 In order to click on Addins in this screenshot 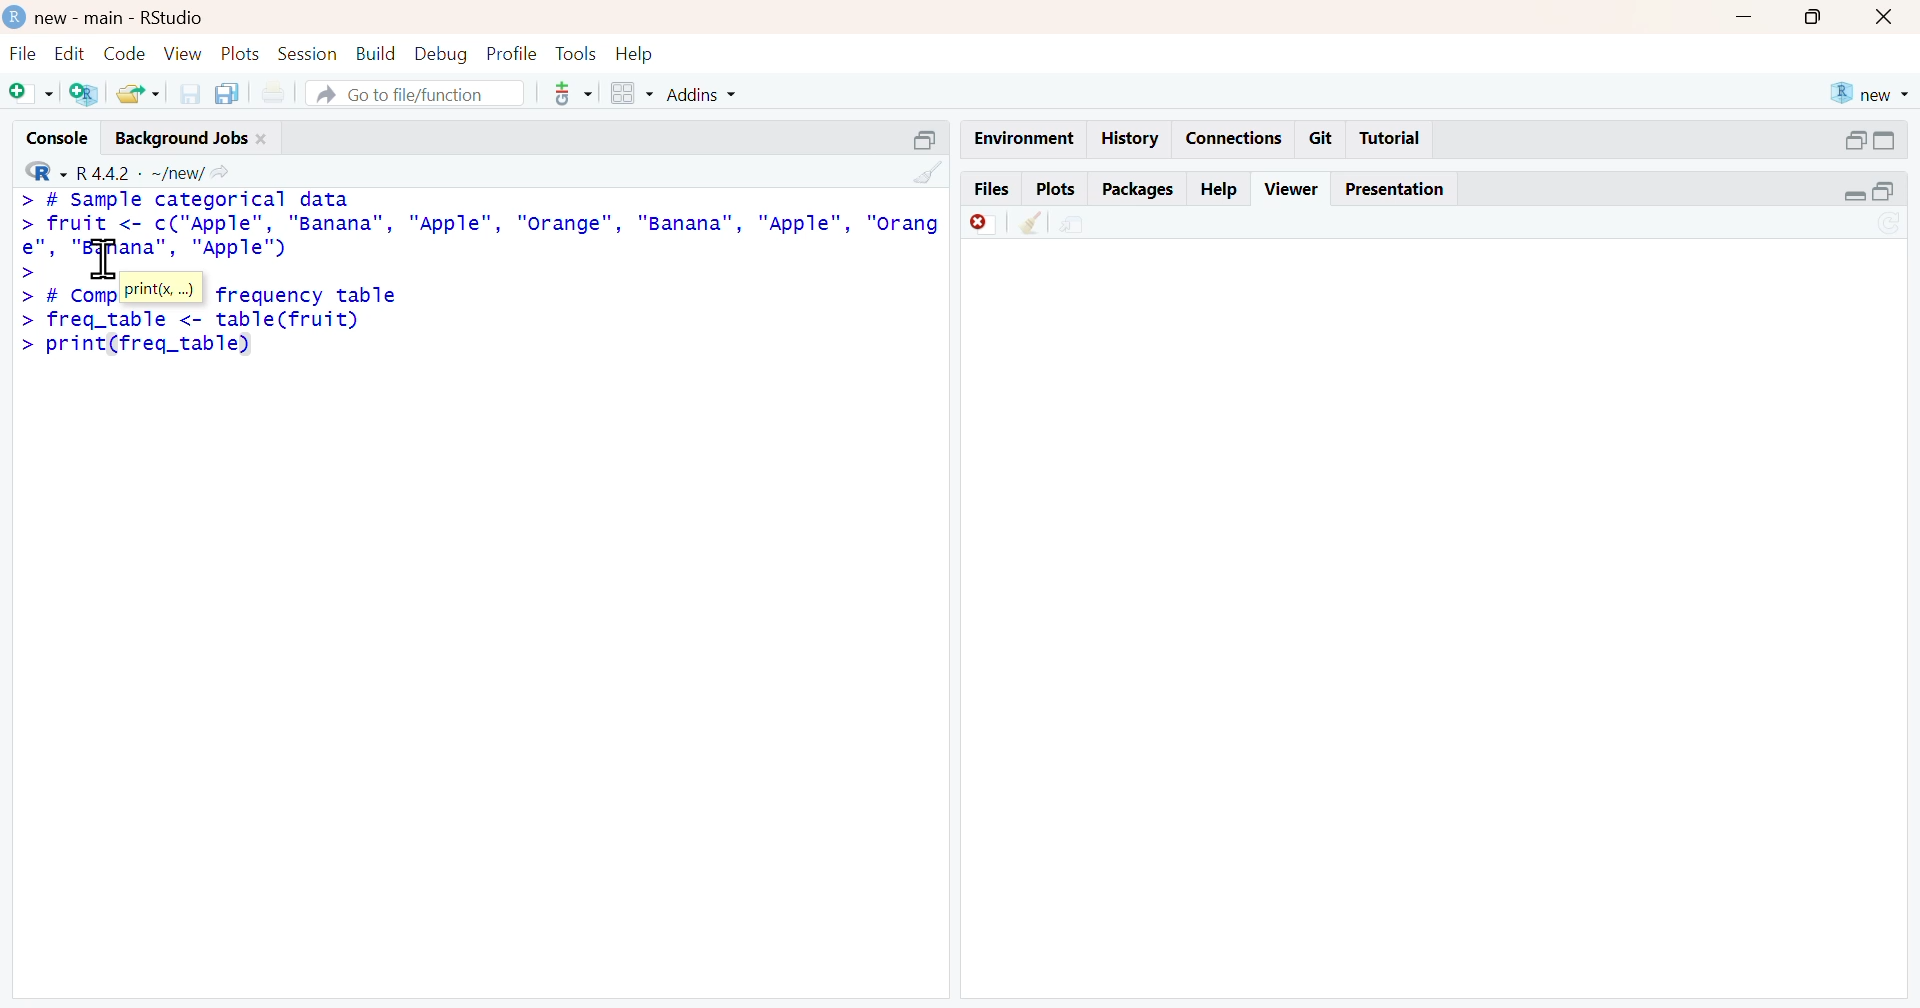, I will do `click(701, 94)`.